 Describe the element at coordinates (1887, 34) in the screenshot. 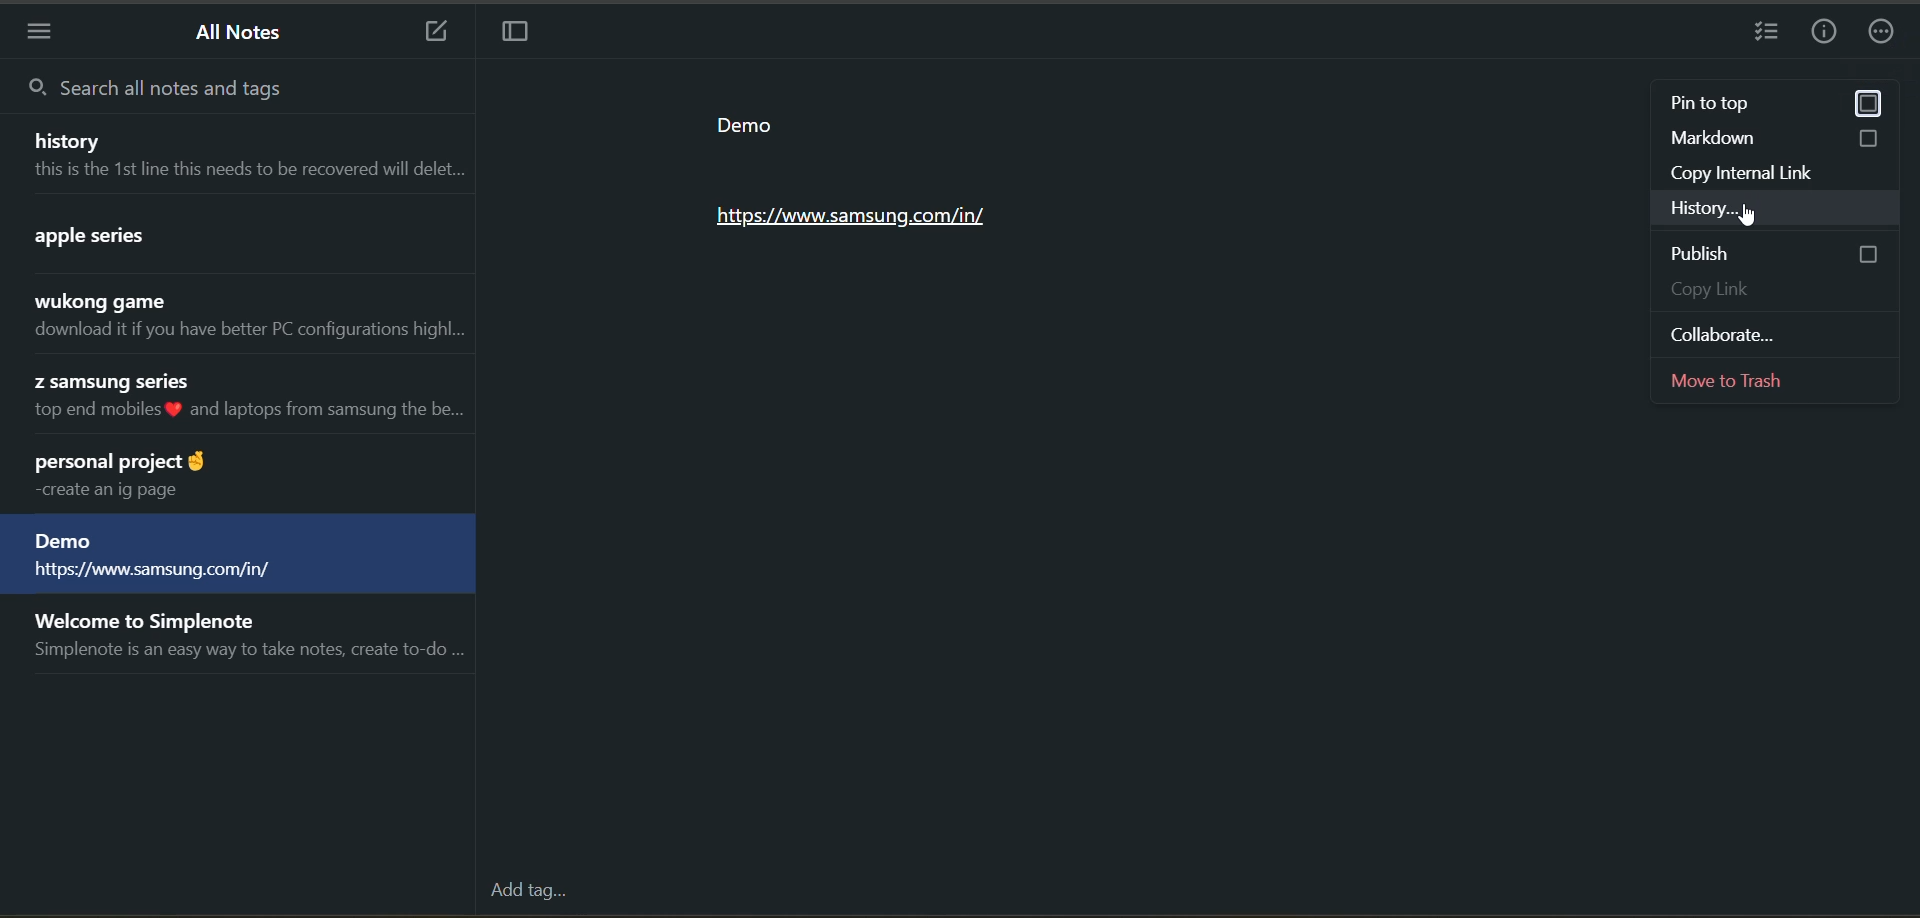

I see `actions` at that location.